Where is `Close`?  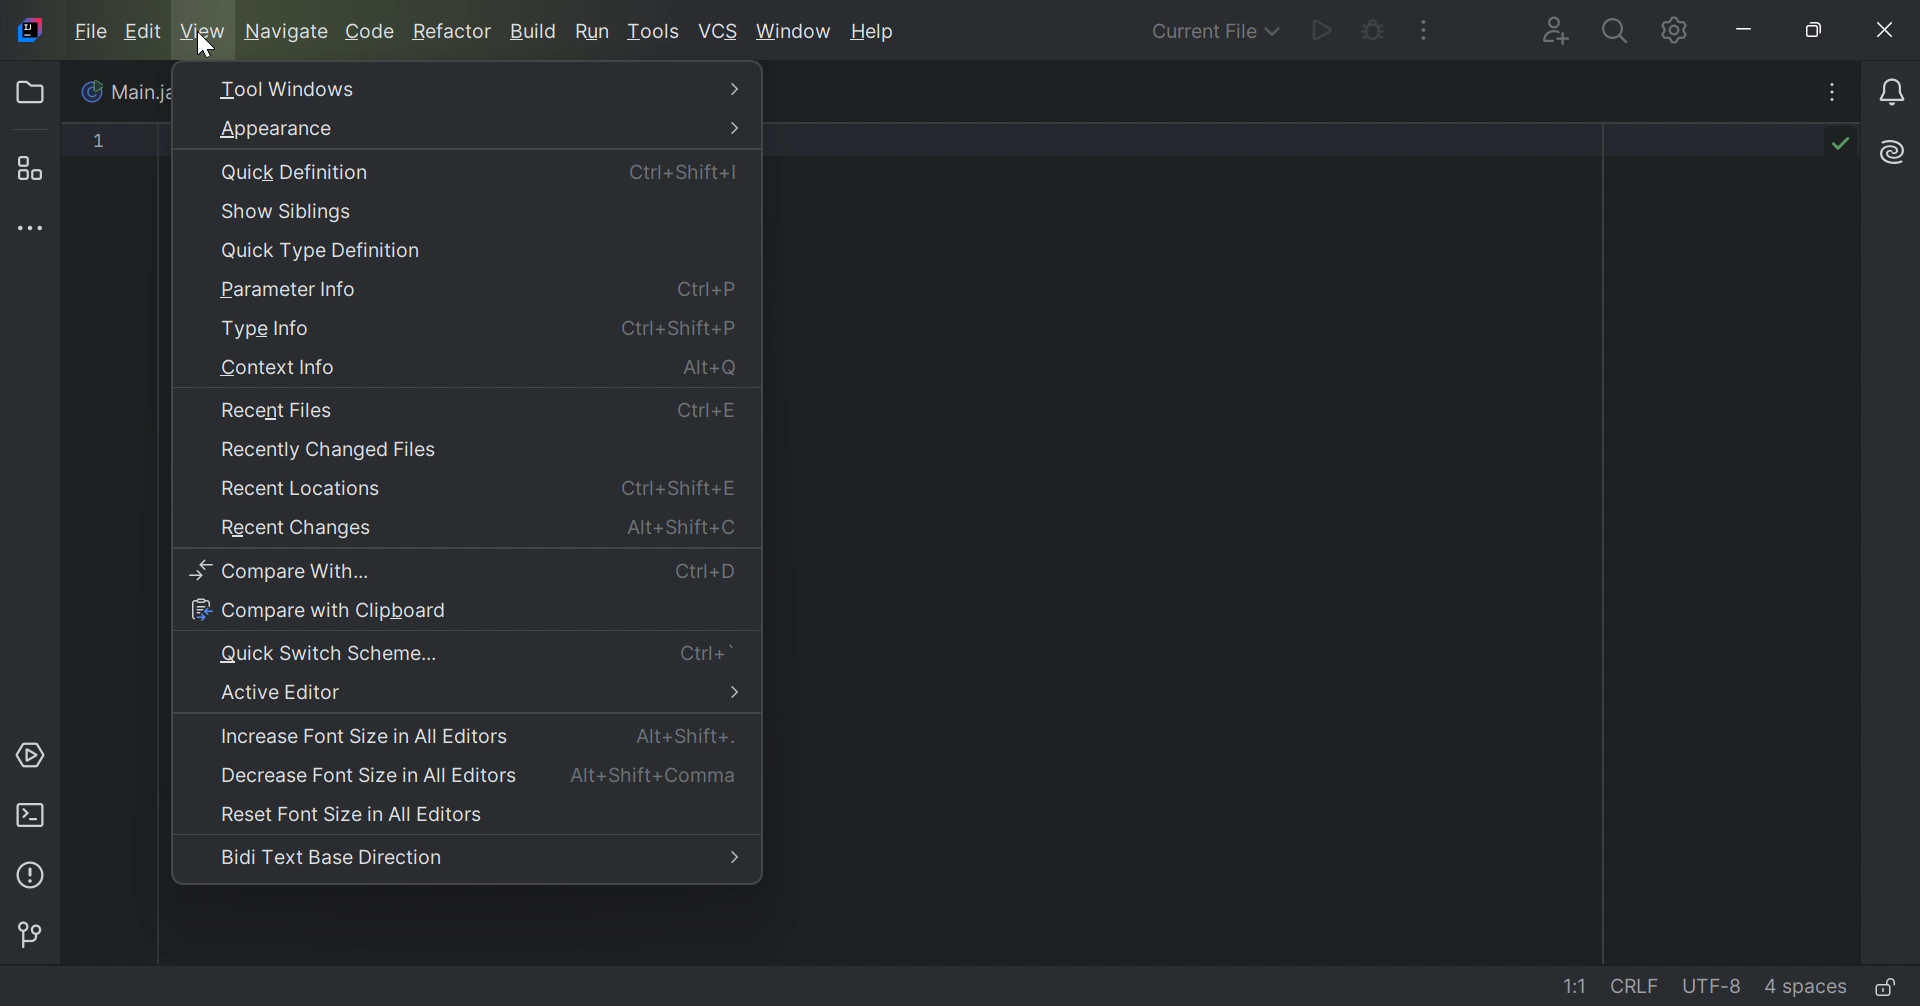 Close is located at coordinates (1887, 30).